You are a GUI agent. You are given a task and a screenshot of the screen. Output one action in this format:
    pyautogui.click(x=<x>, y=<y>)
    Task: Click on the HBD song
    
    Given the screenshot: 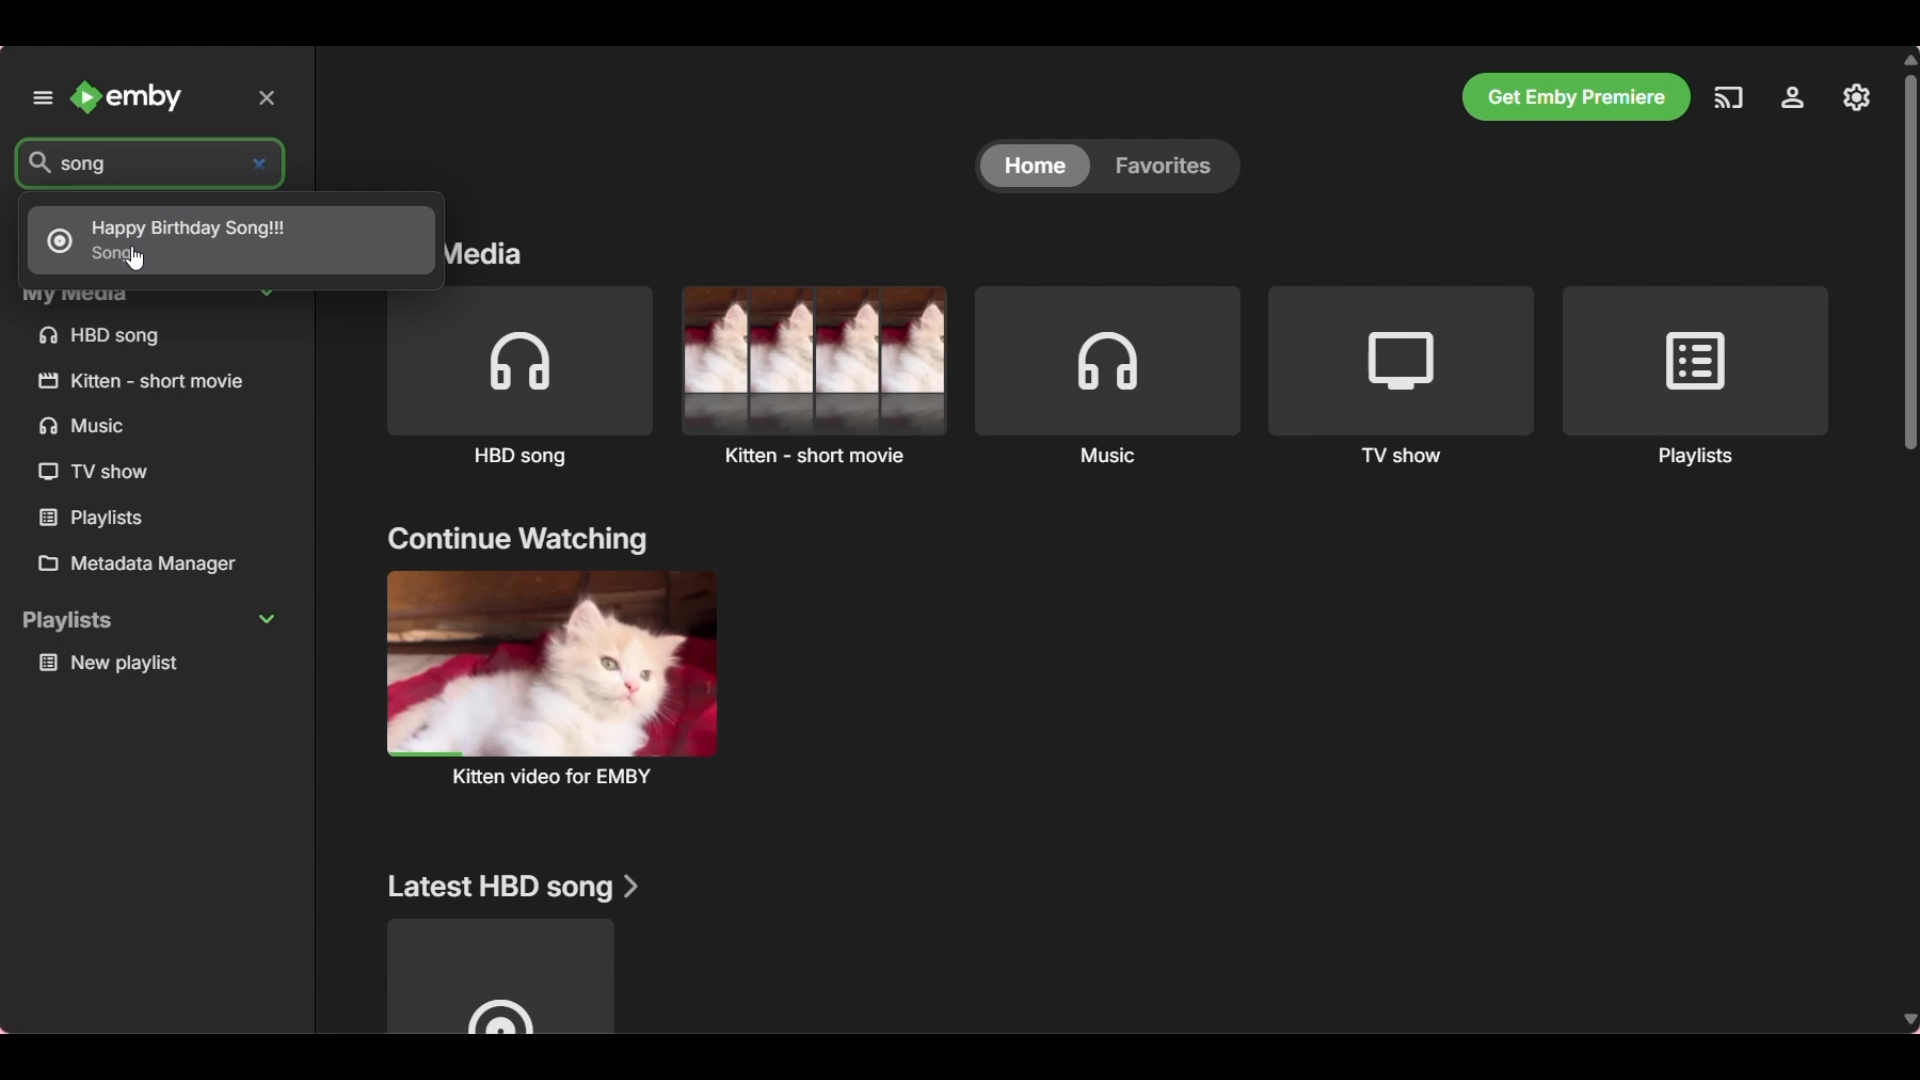 What is the action you would take?
    pyautogui.click(x=100, y=336)
    